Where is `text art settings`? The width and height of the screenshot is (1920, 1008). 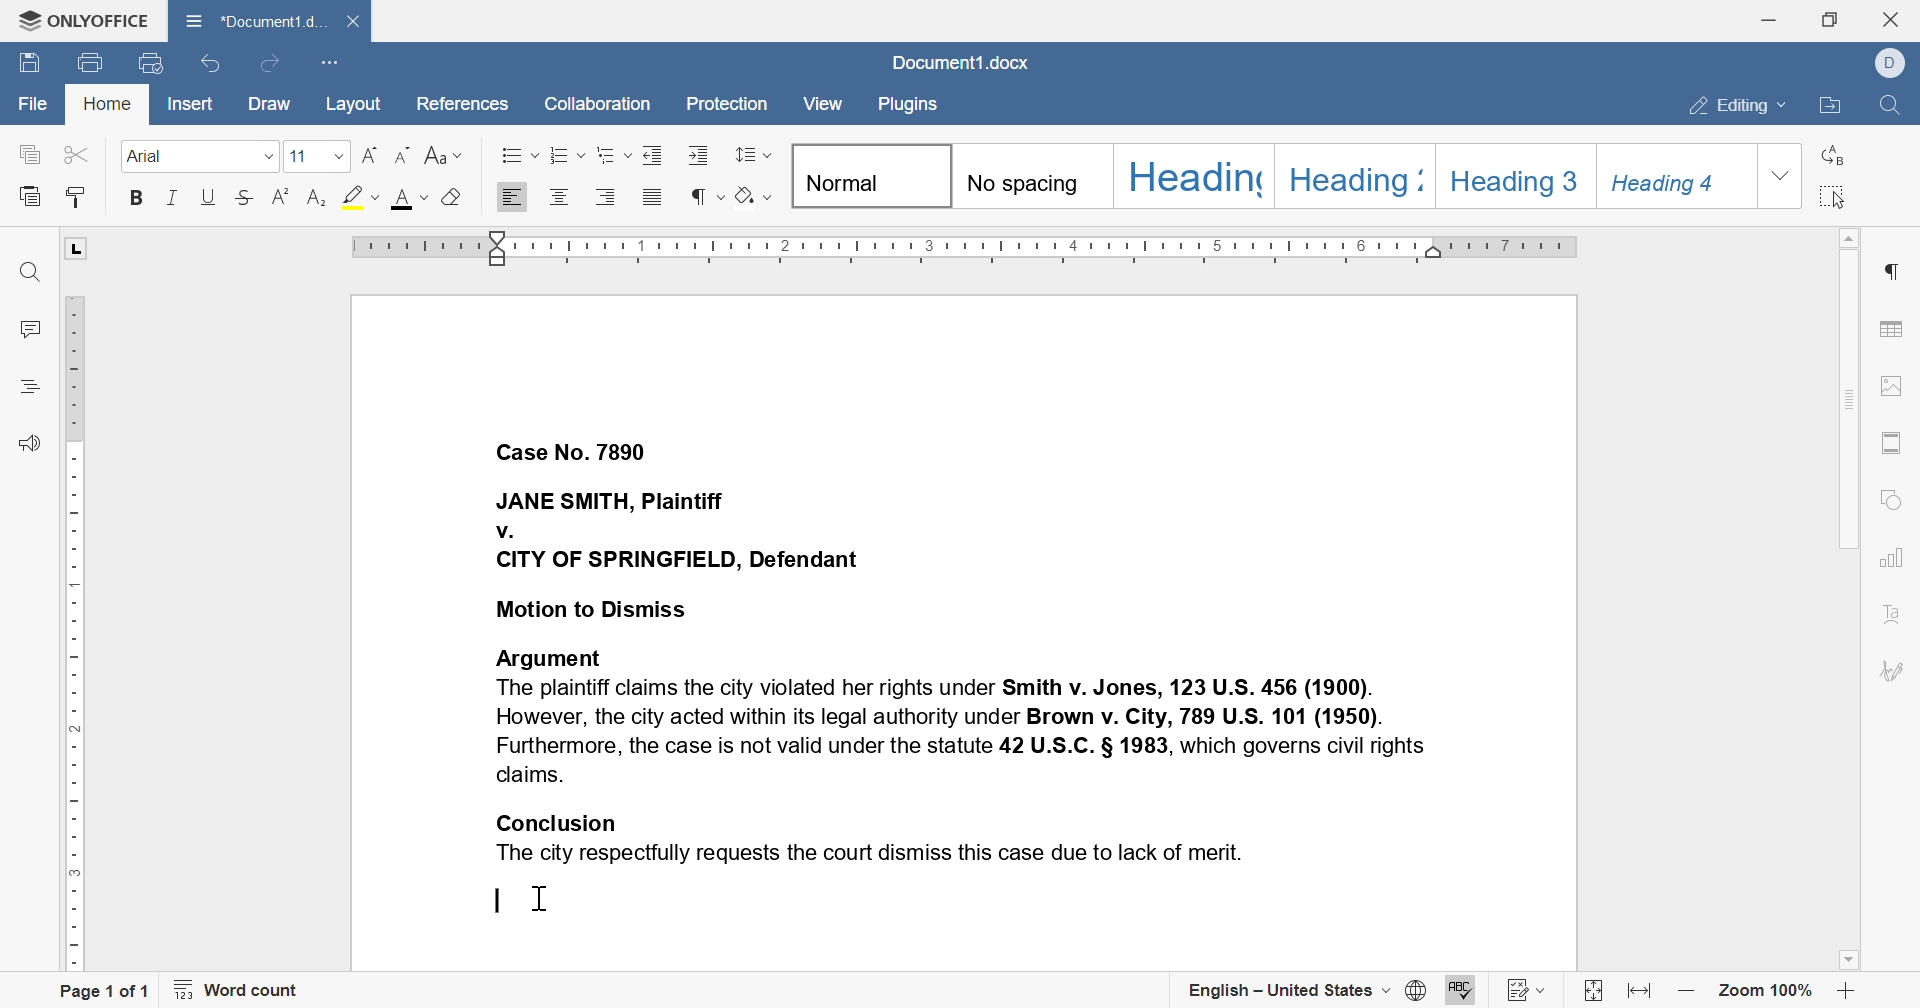 text art settings is located at coordinates (1891, 614).